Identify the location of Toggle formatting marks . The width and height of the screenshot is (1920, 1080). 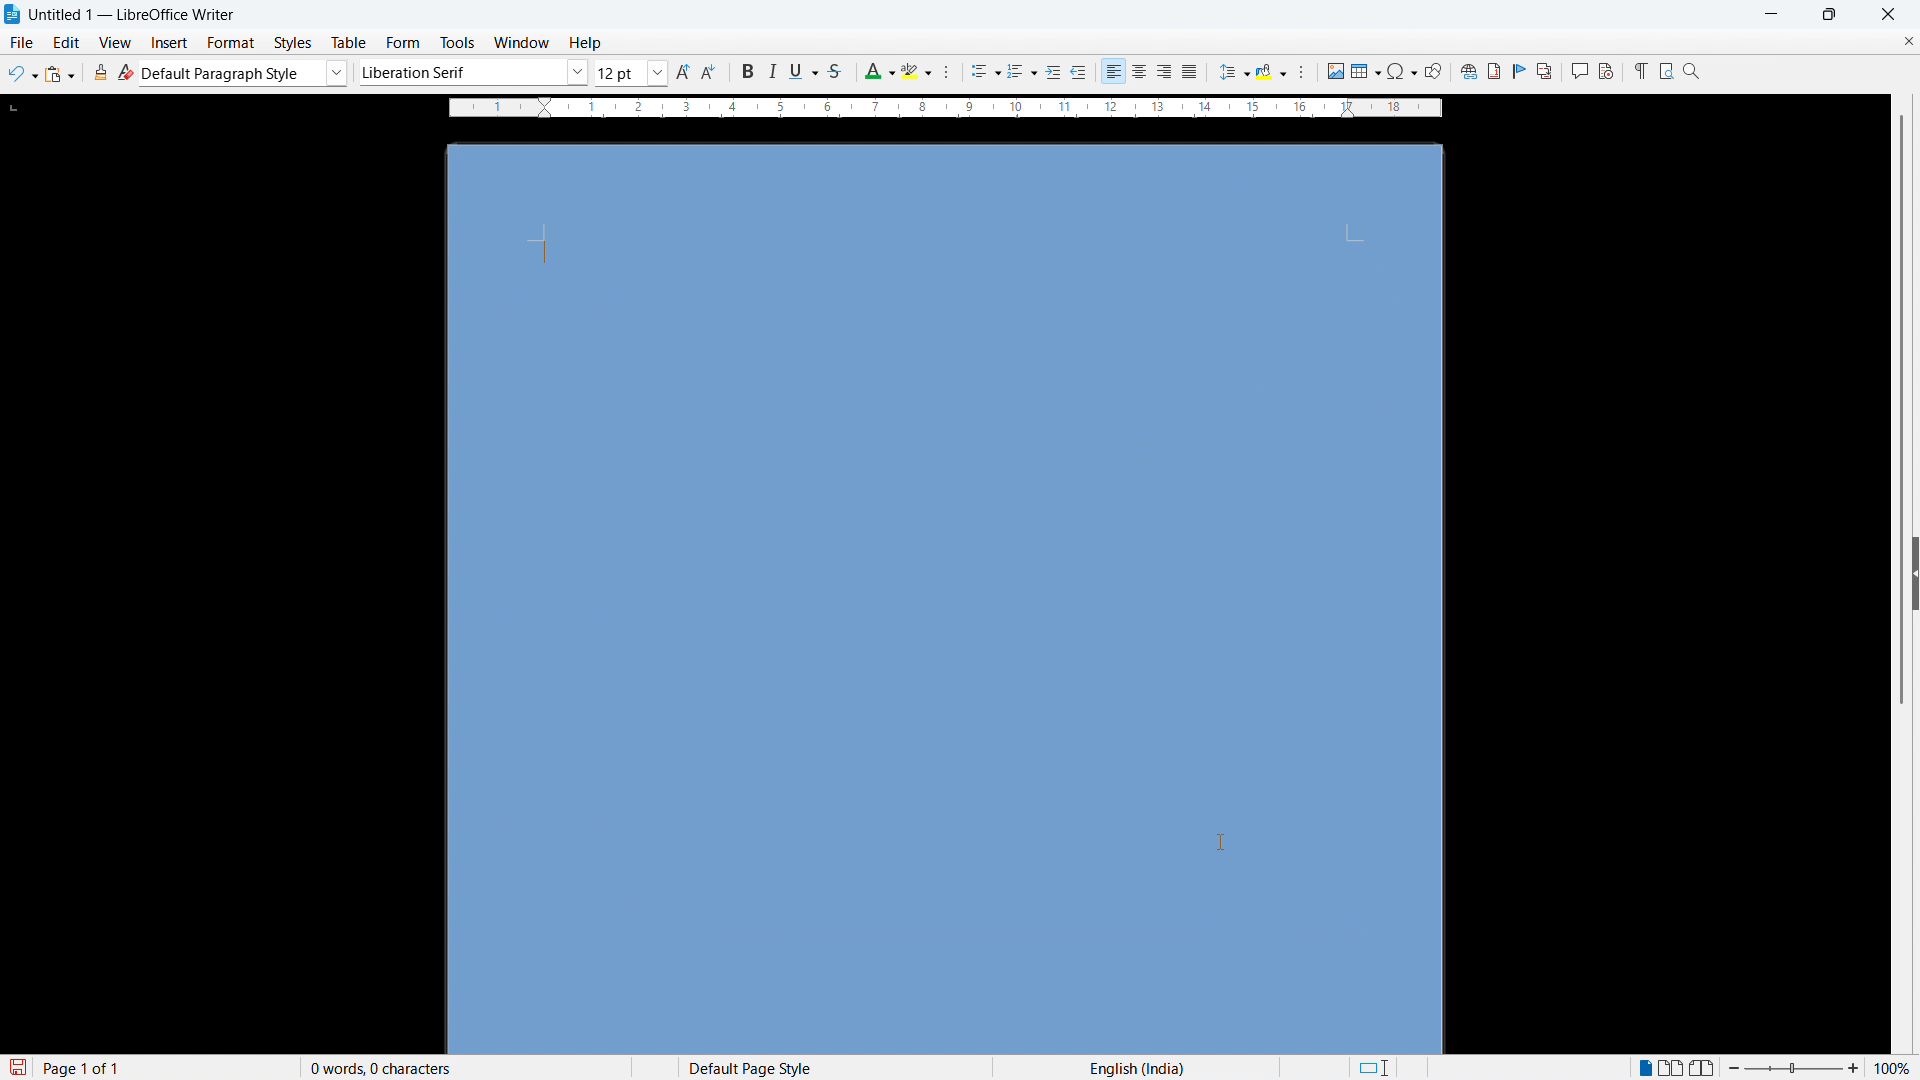
(1638, 70).